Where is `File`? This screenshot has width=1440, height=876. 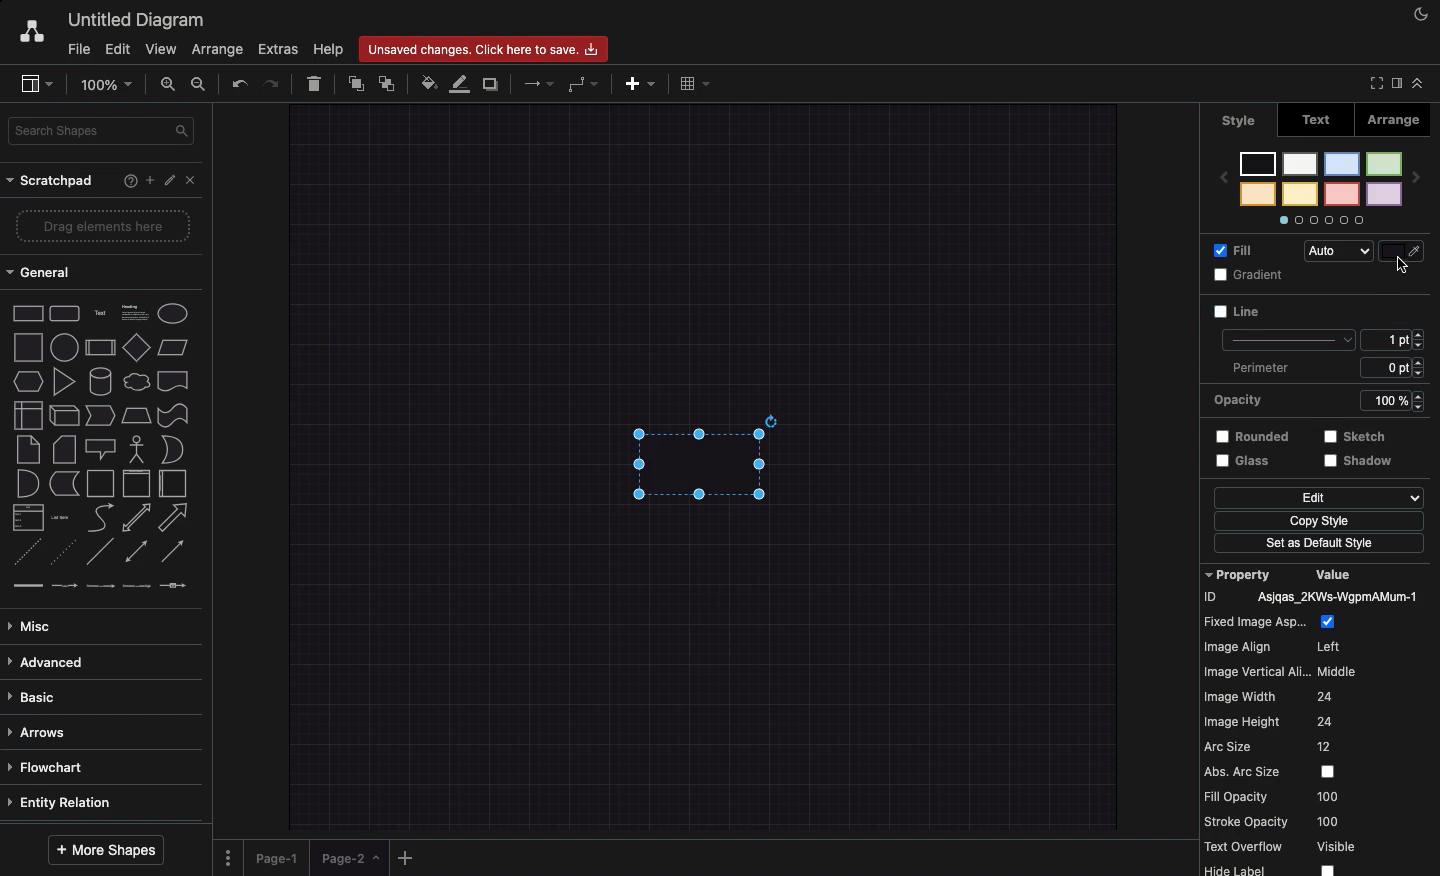
File is located at coordinates (79, 47).